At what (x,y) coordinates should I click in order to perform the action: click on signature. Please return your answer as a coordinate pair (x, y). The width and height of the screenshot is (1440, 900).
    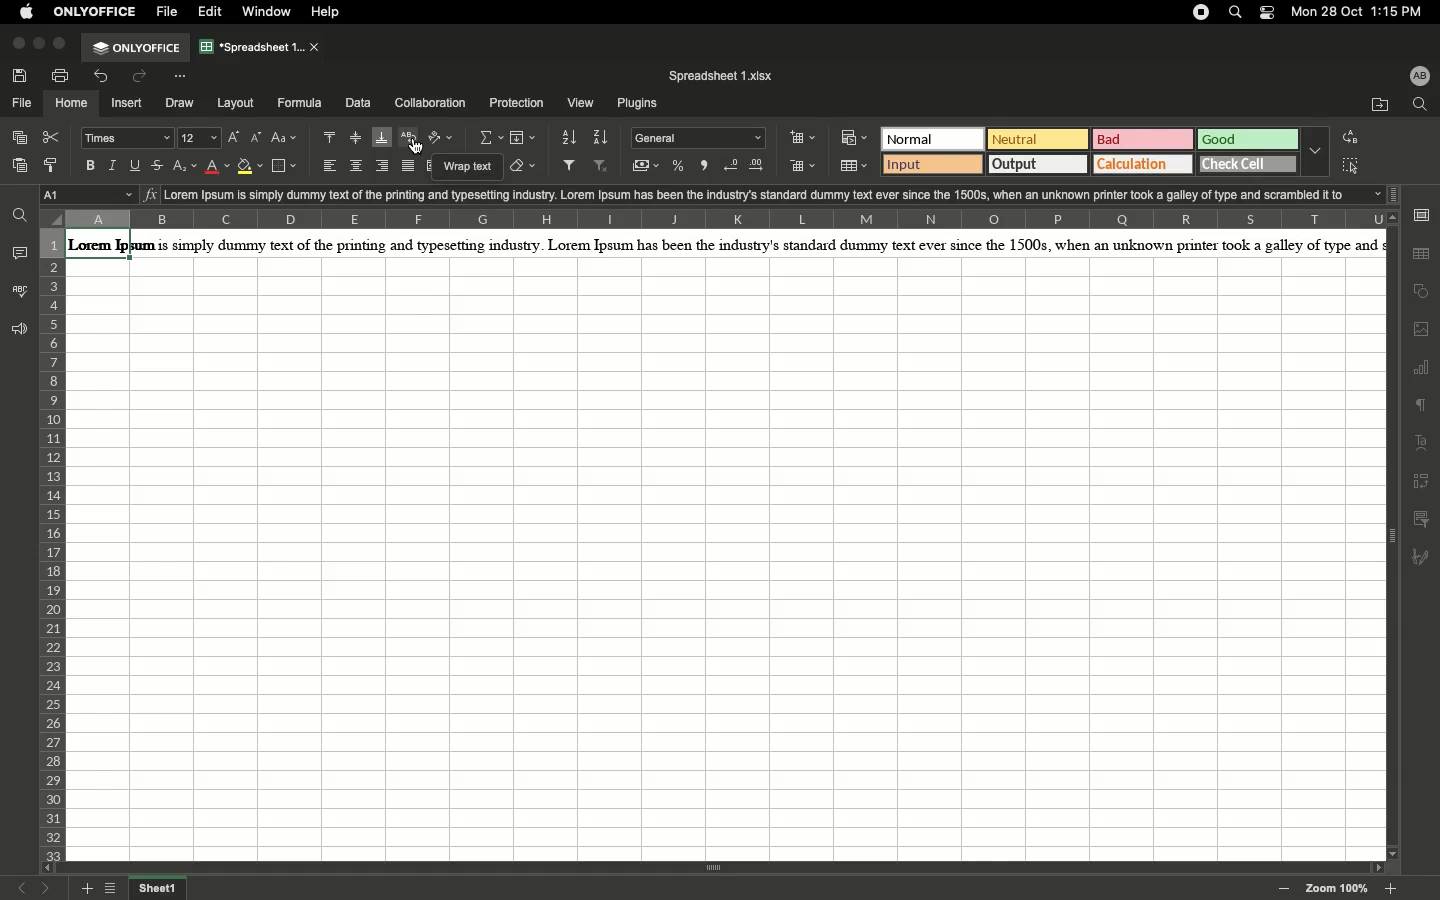
    Looking at the image, I should click on (1426, 556).